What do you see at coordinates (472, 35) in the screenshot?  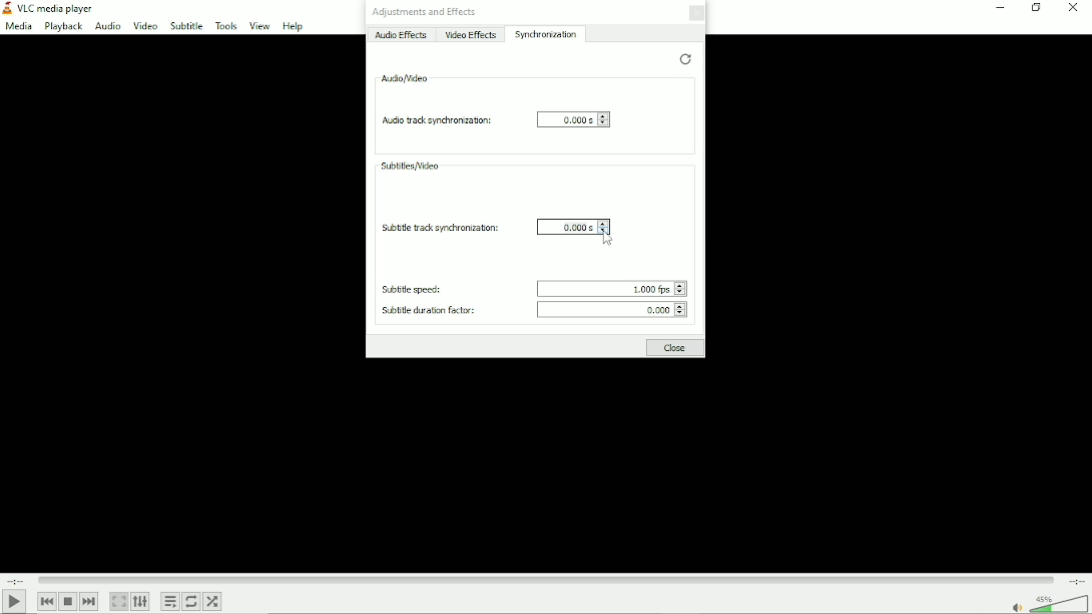 I see `Video effects` at bounding box center [472, 35].